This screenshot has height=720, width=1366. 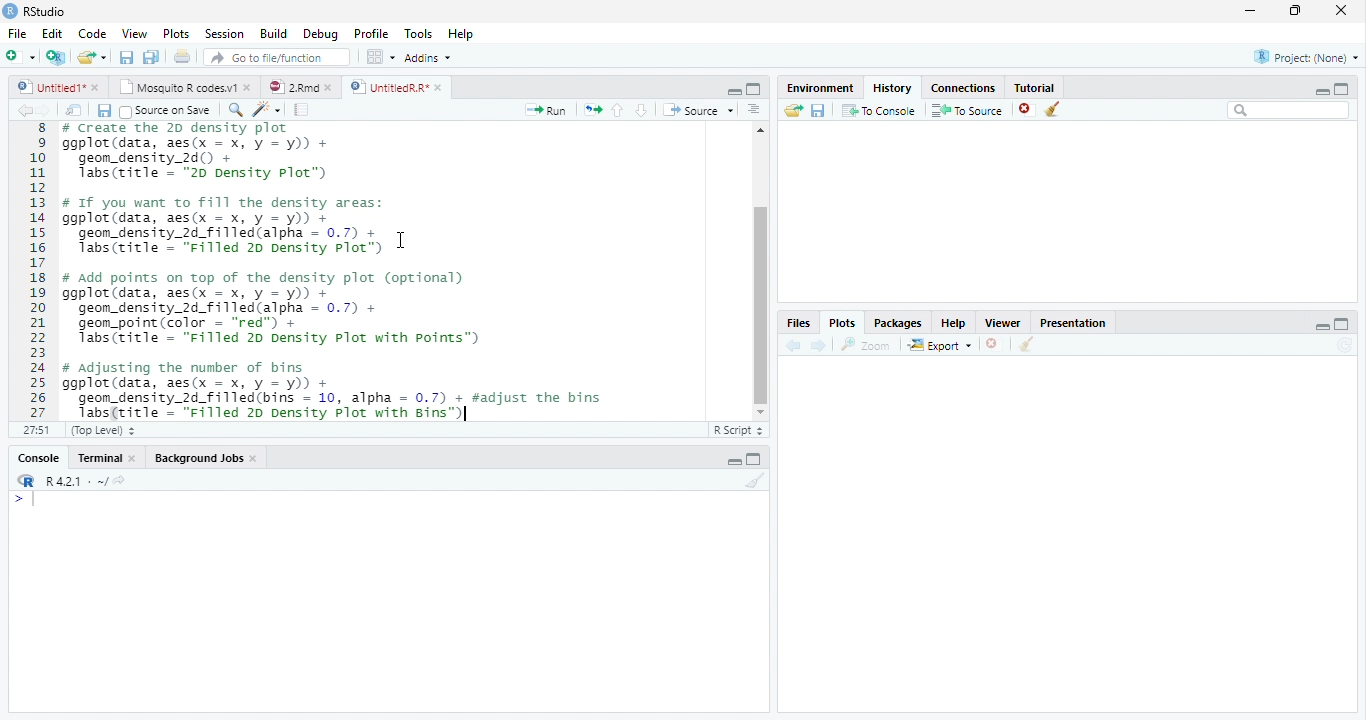 I want to click on maximize, so click(x=754, y=88).